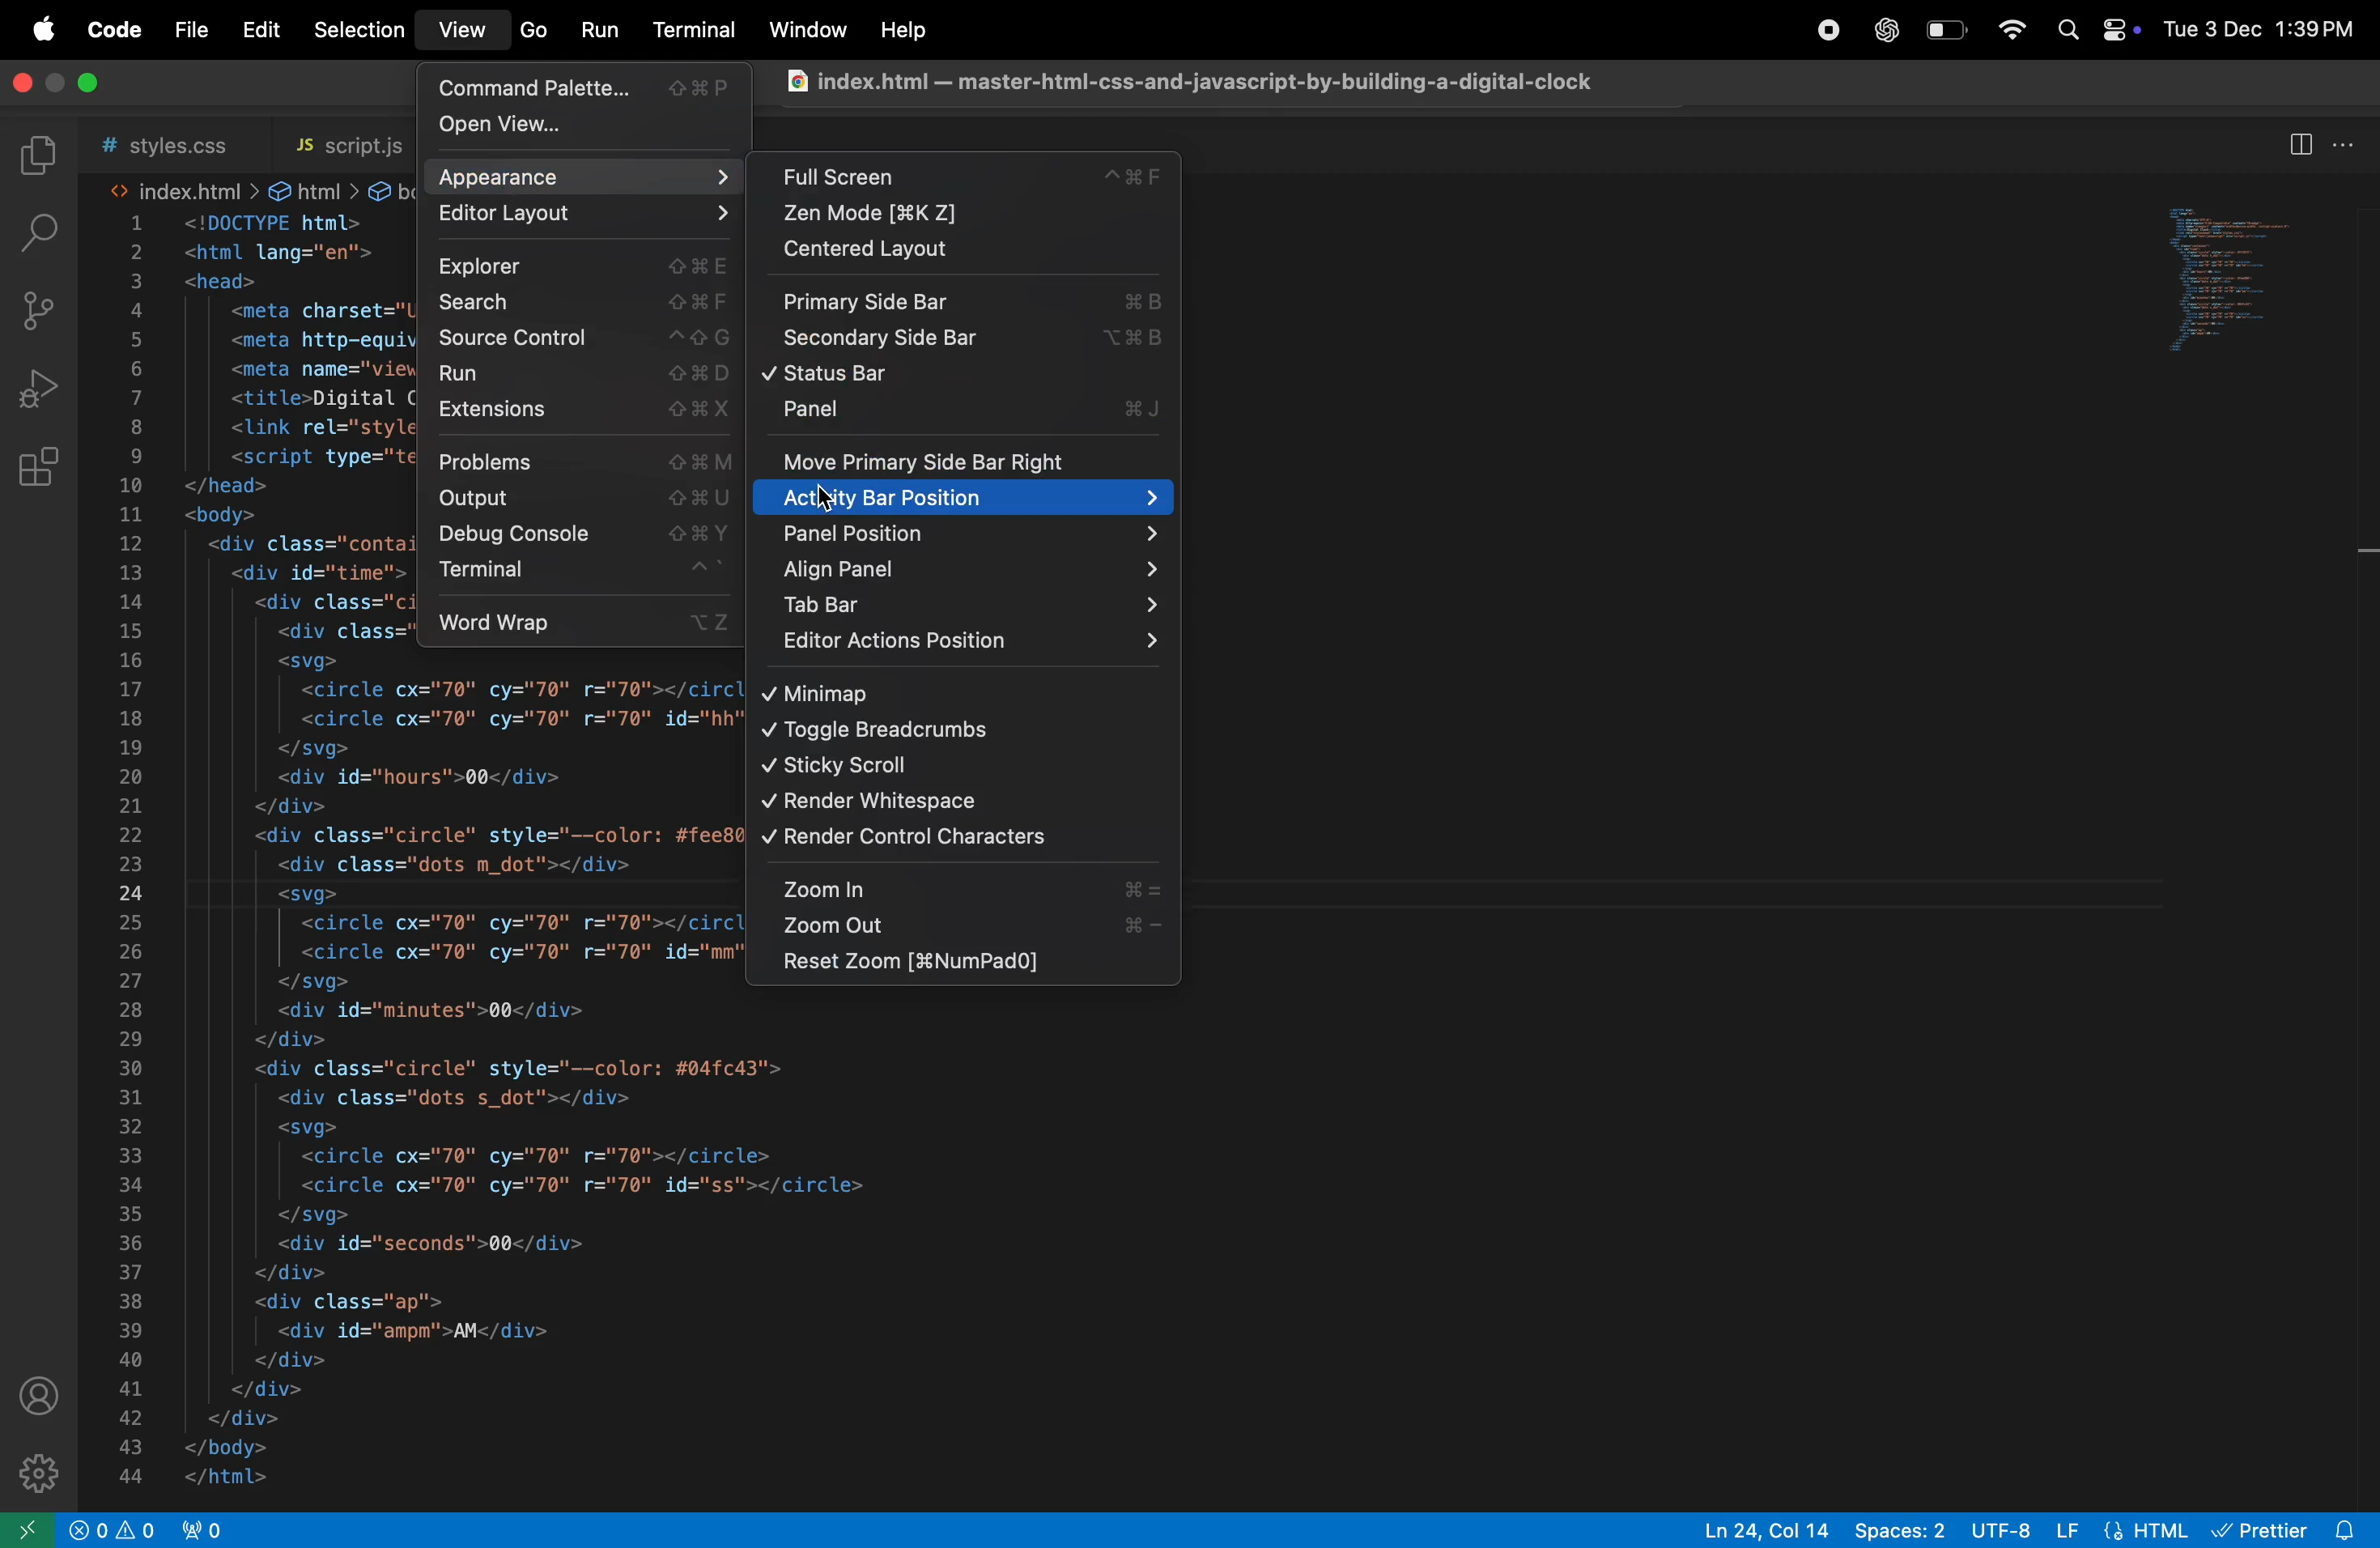  Describe the element at coordinates (575, 339) in the screenshot. I see `source control` at that location.